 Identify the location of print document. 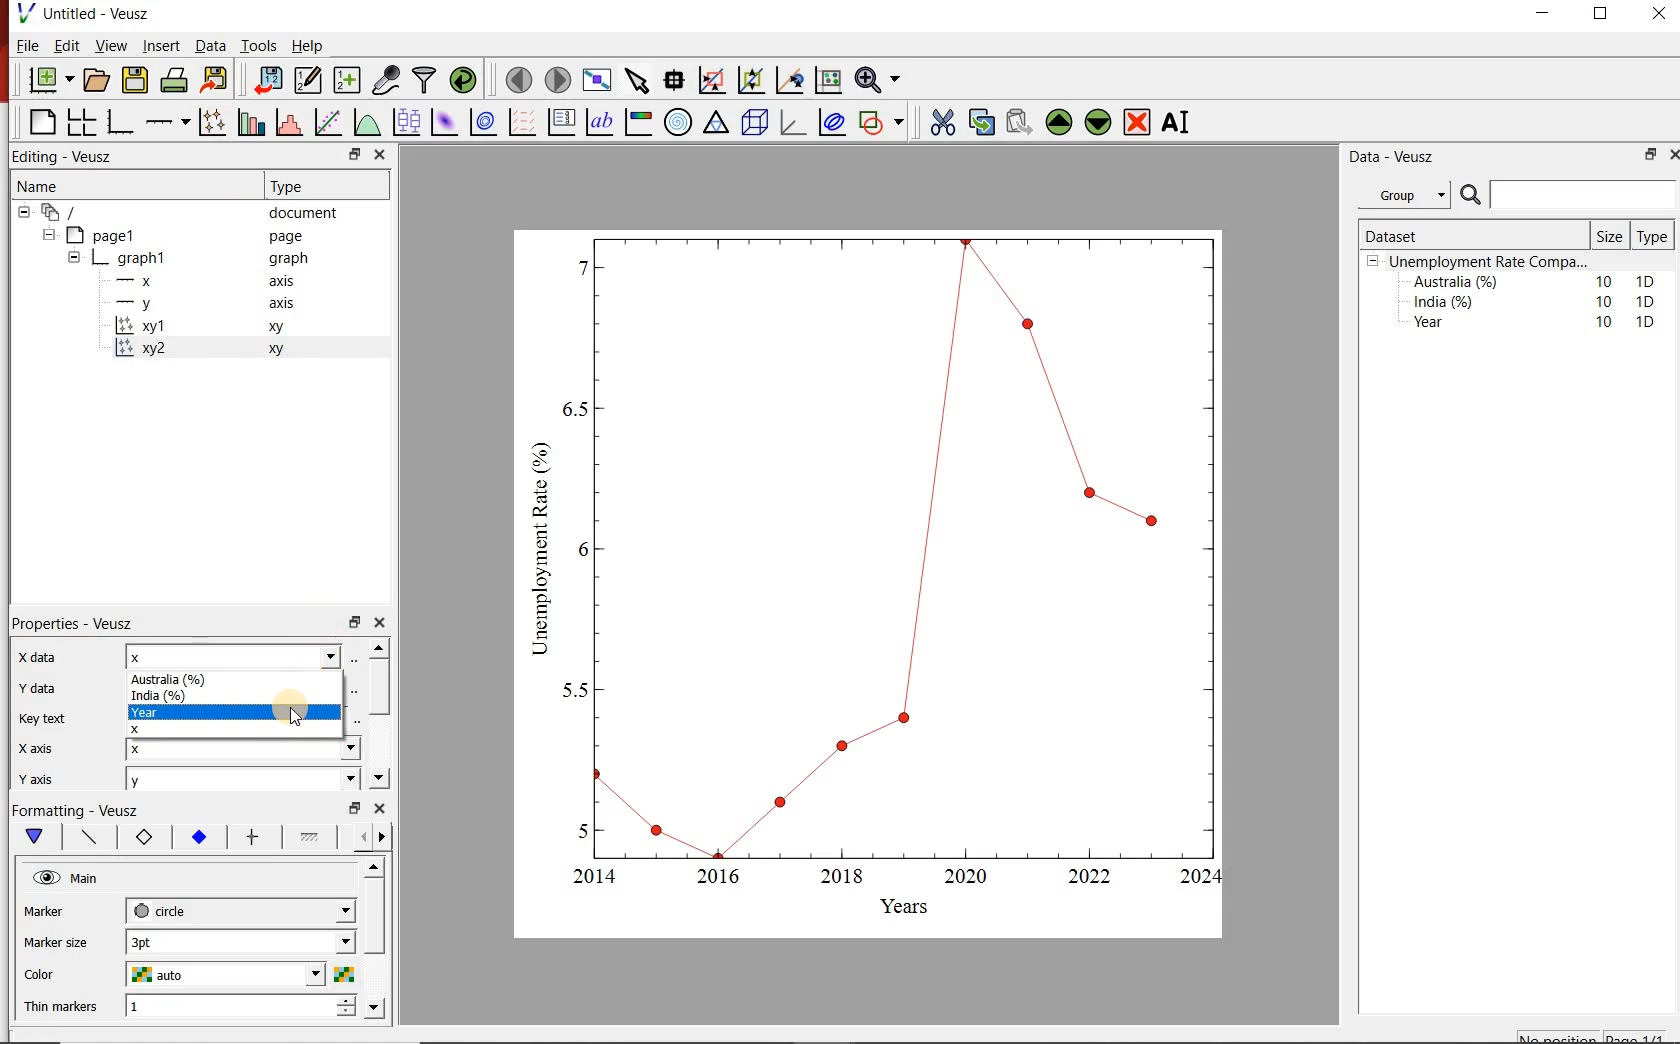
(174, 78).